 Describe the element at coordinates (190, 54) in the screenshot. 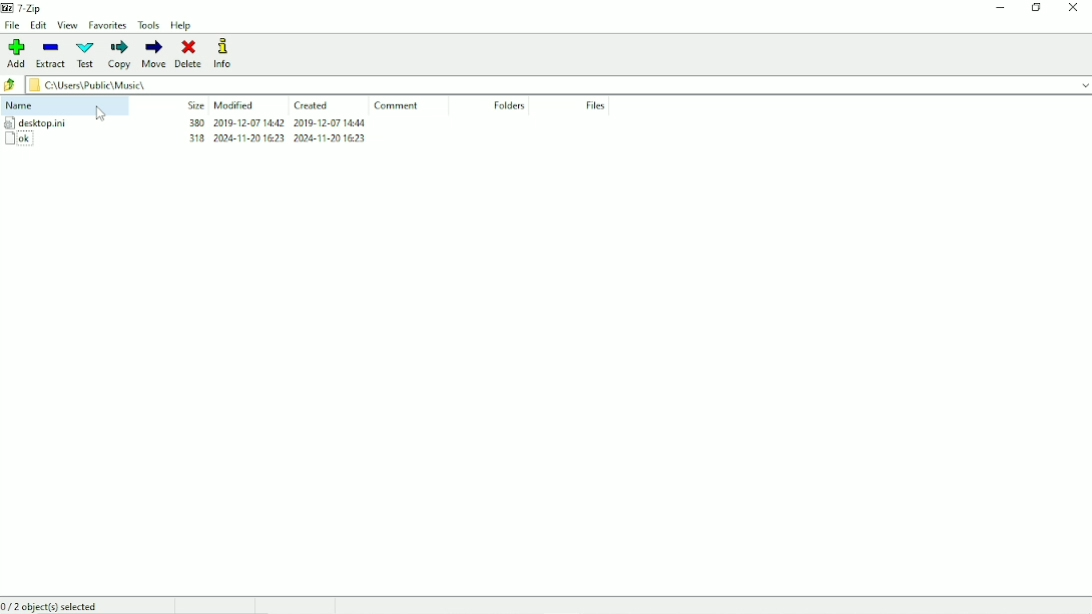

I see `Delete` at that location.